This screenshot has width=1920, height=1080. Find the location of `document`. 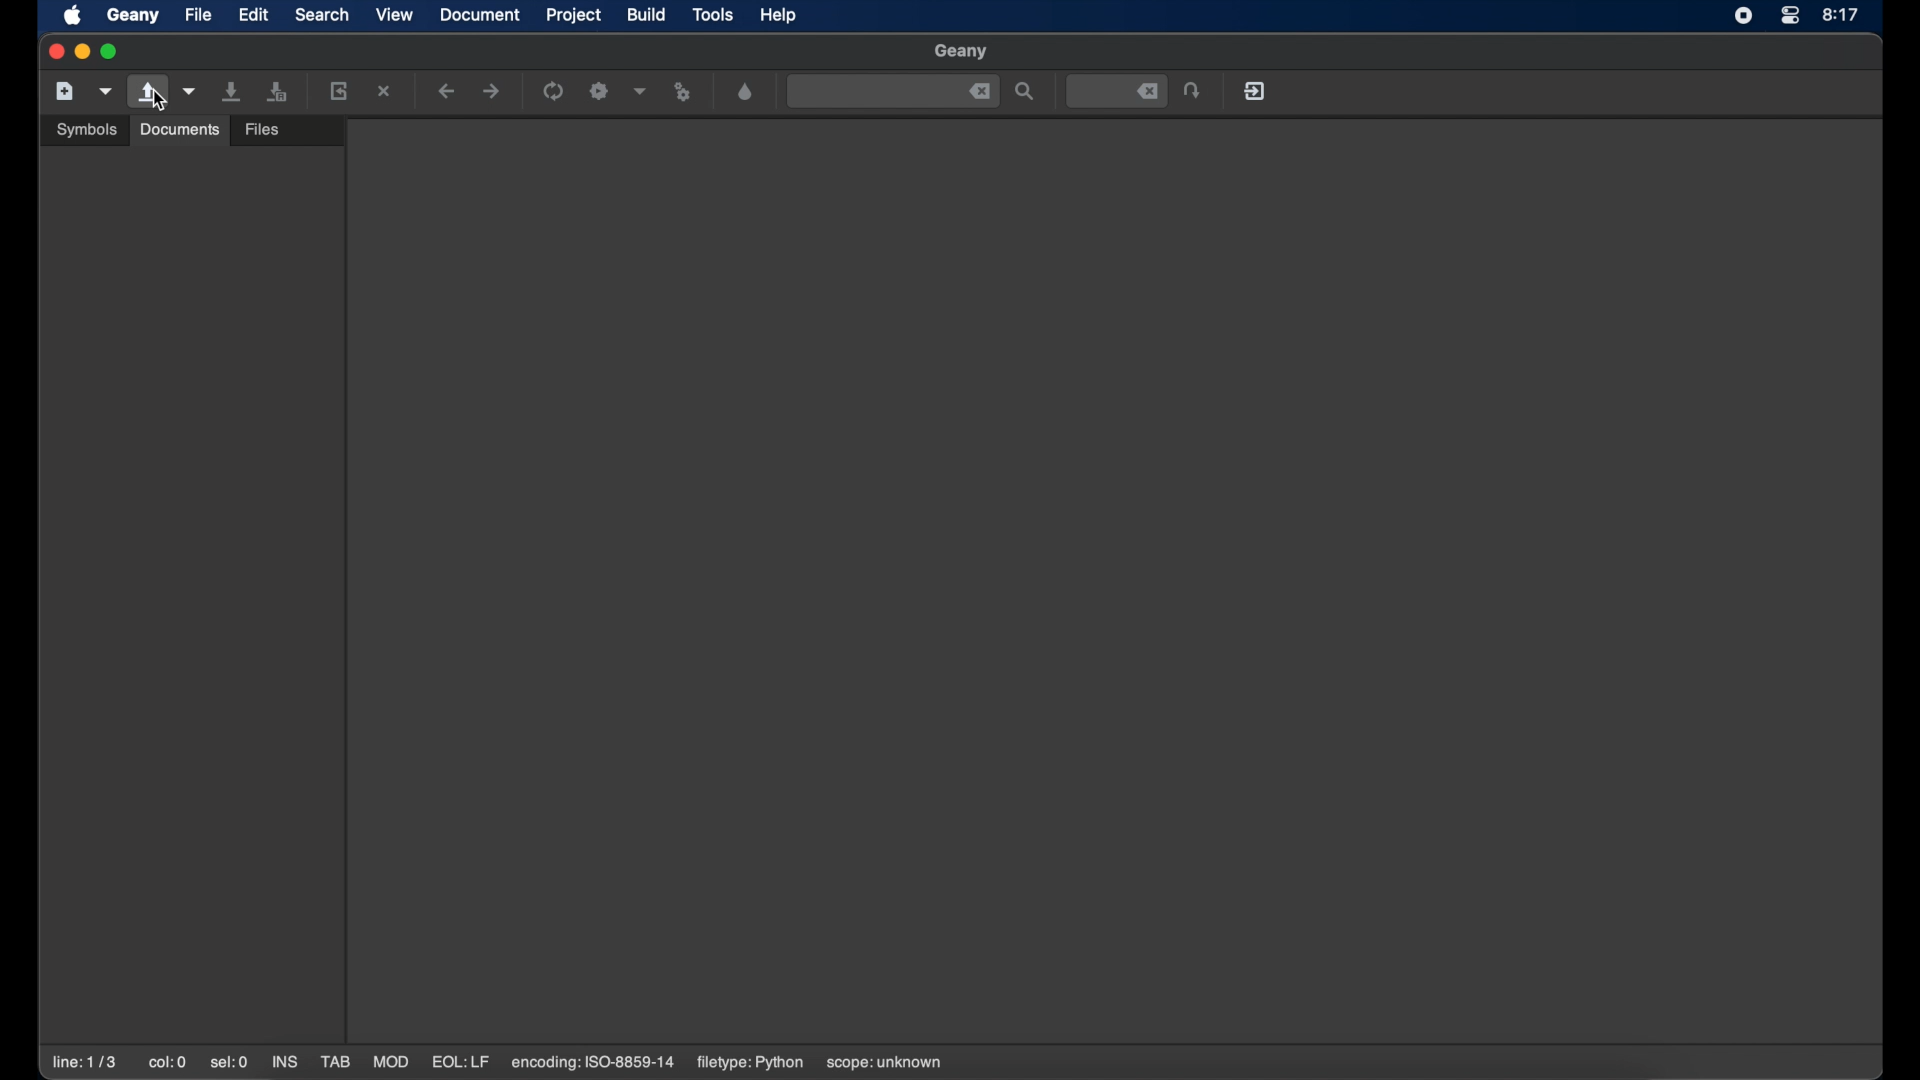

document is located at coordinates (479, 14).